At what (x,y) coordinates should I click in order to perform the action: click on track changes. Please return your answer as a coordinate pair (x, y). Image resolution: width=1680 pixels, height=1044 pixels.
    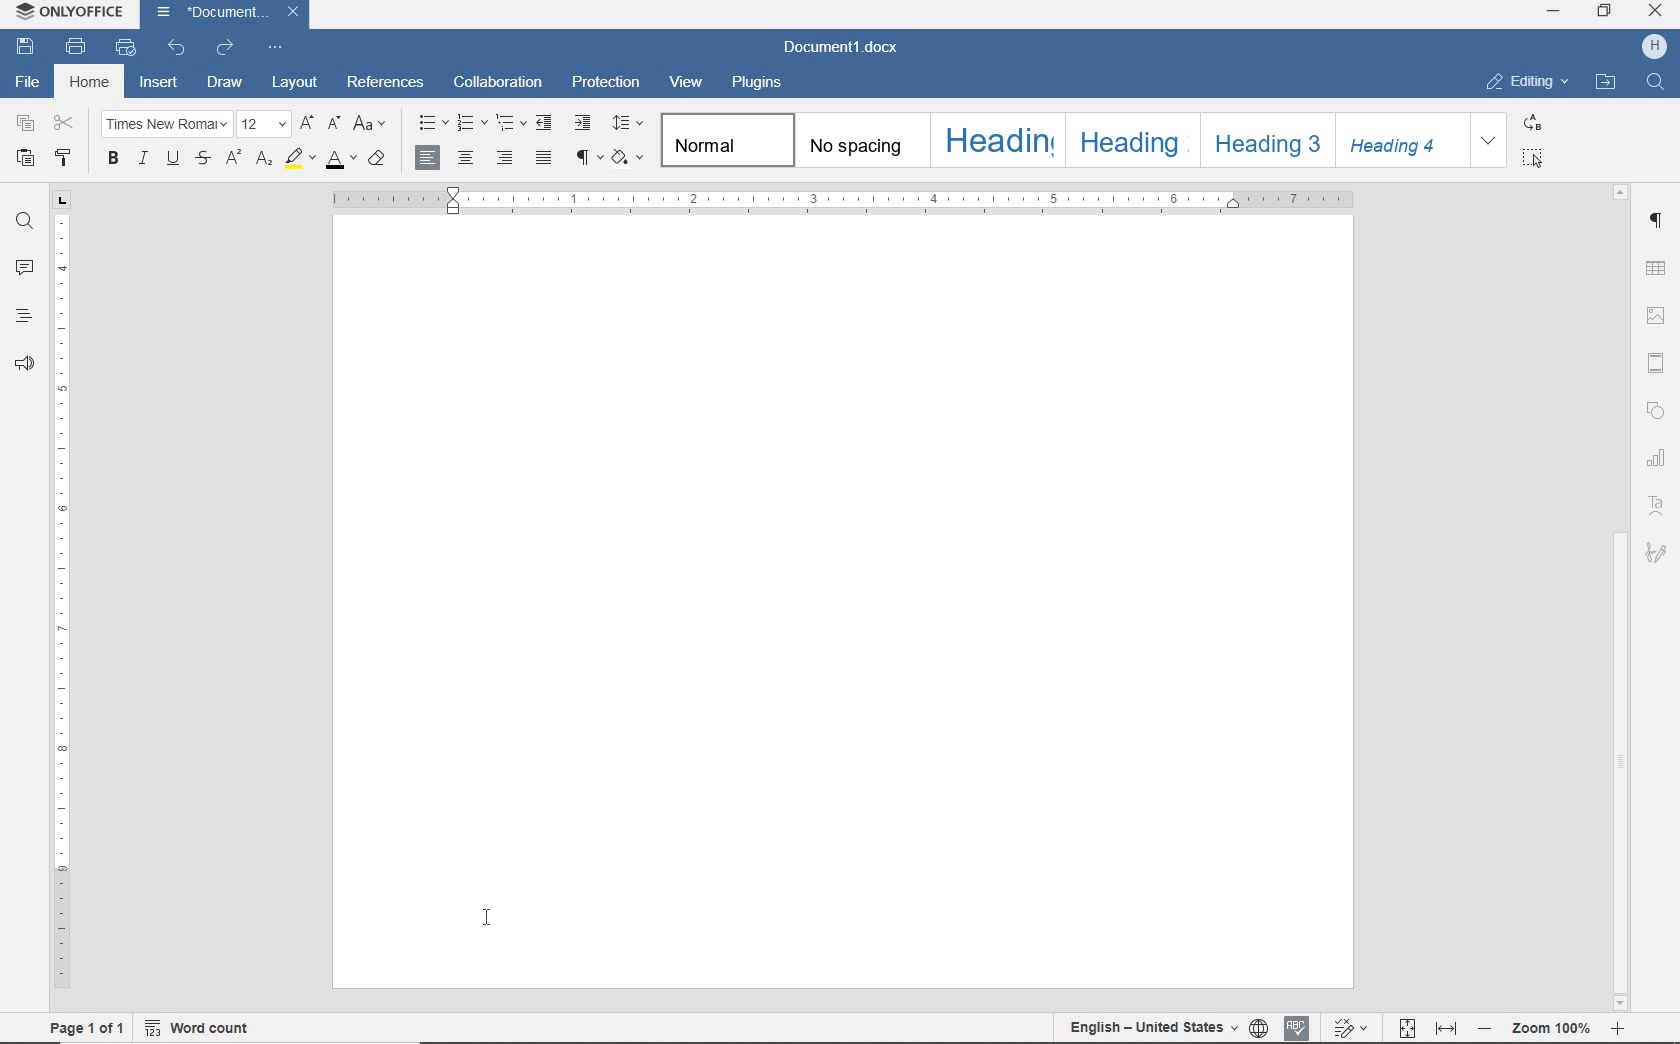
    Looking at the image, I should click on (1348, 1029).